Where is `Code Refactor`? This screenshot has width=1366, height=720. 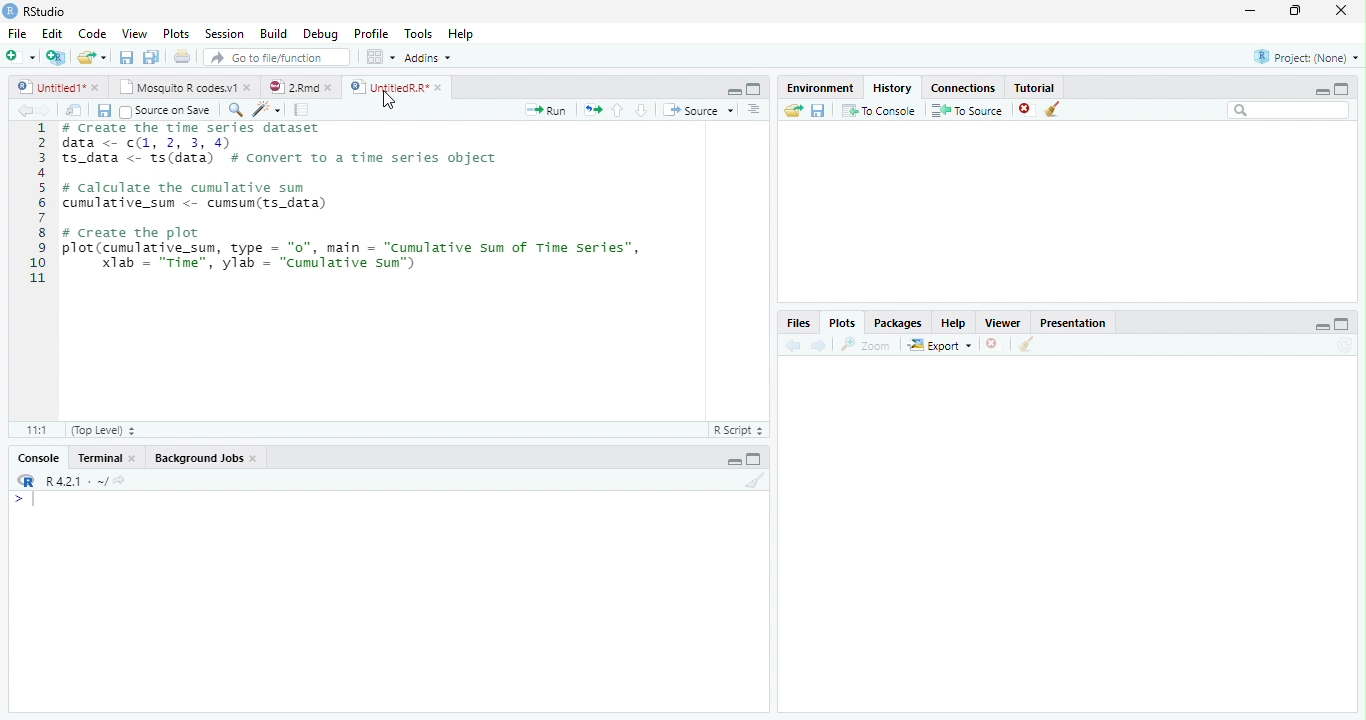 Code Refactor is located at coordinates (269, 109).